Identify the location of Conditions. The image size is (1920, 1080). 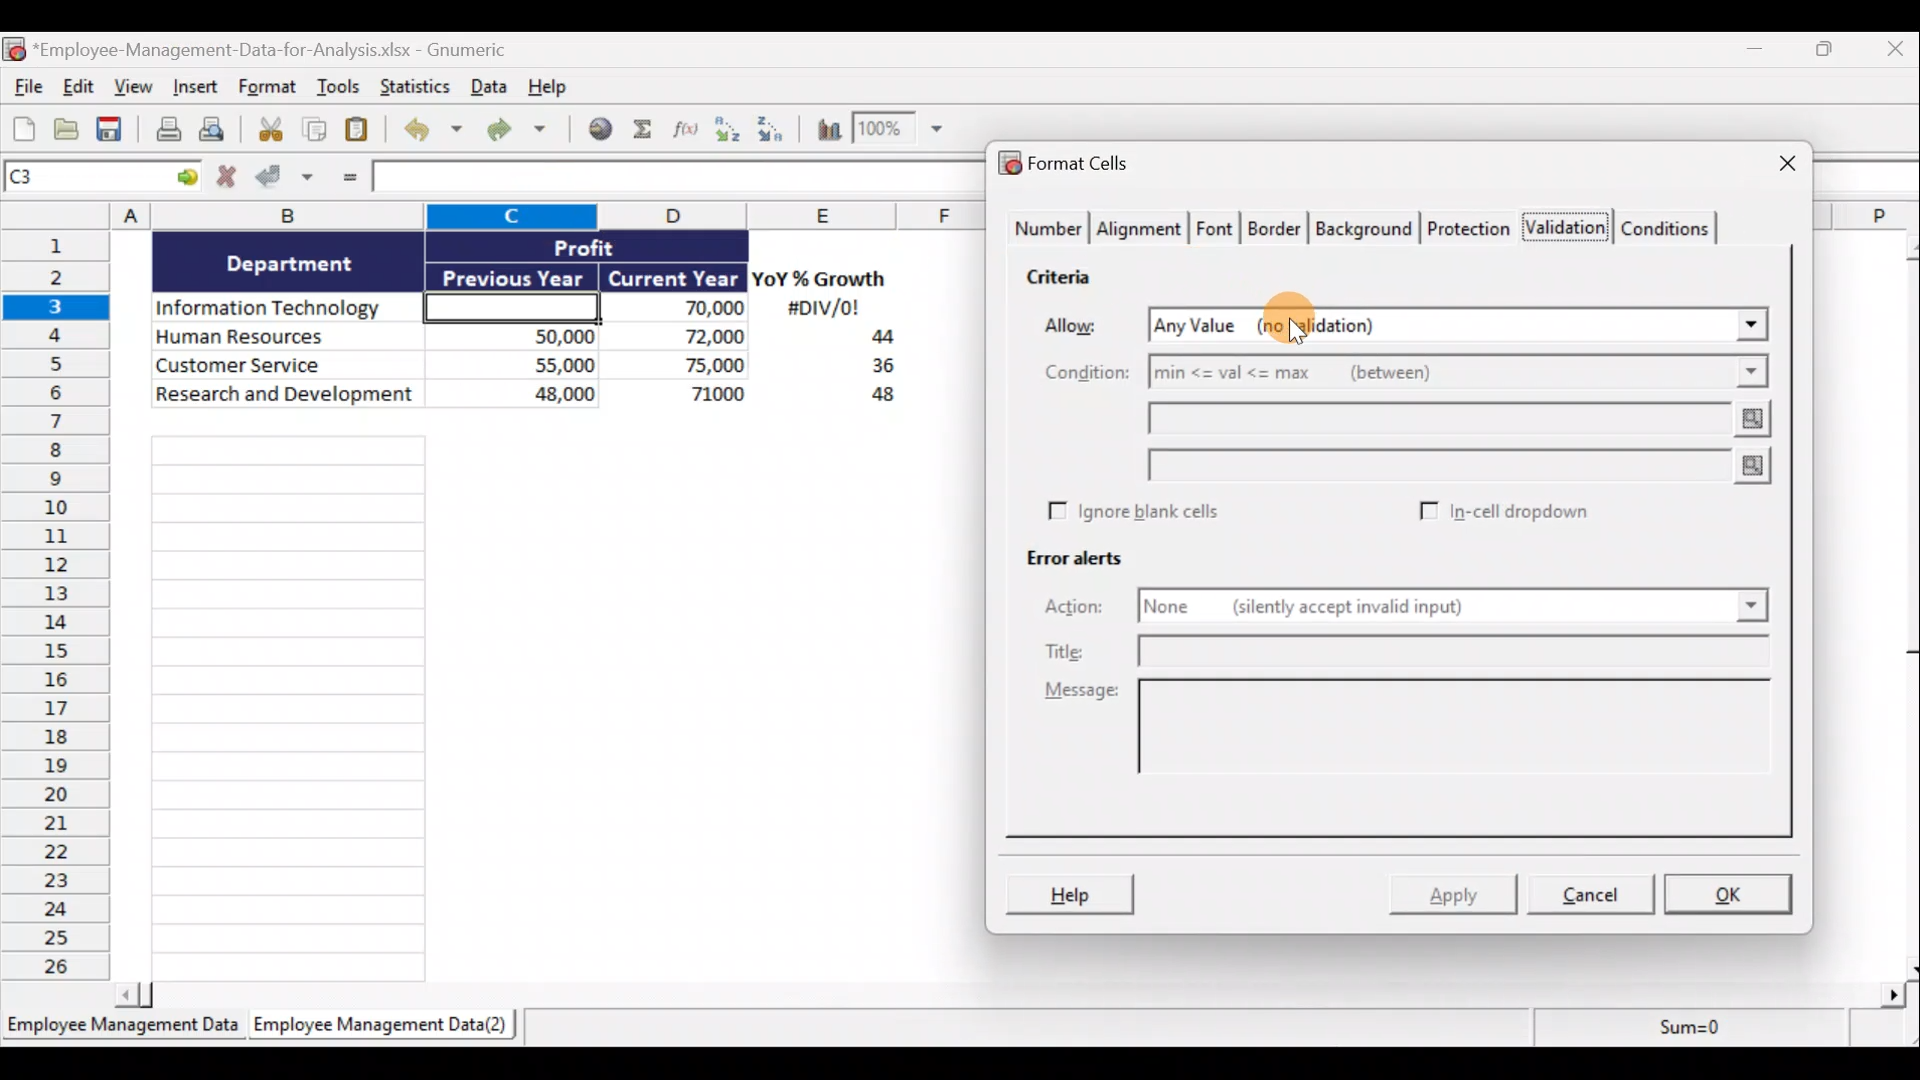
(1672, 227).